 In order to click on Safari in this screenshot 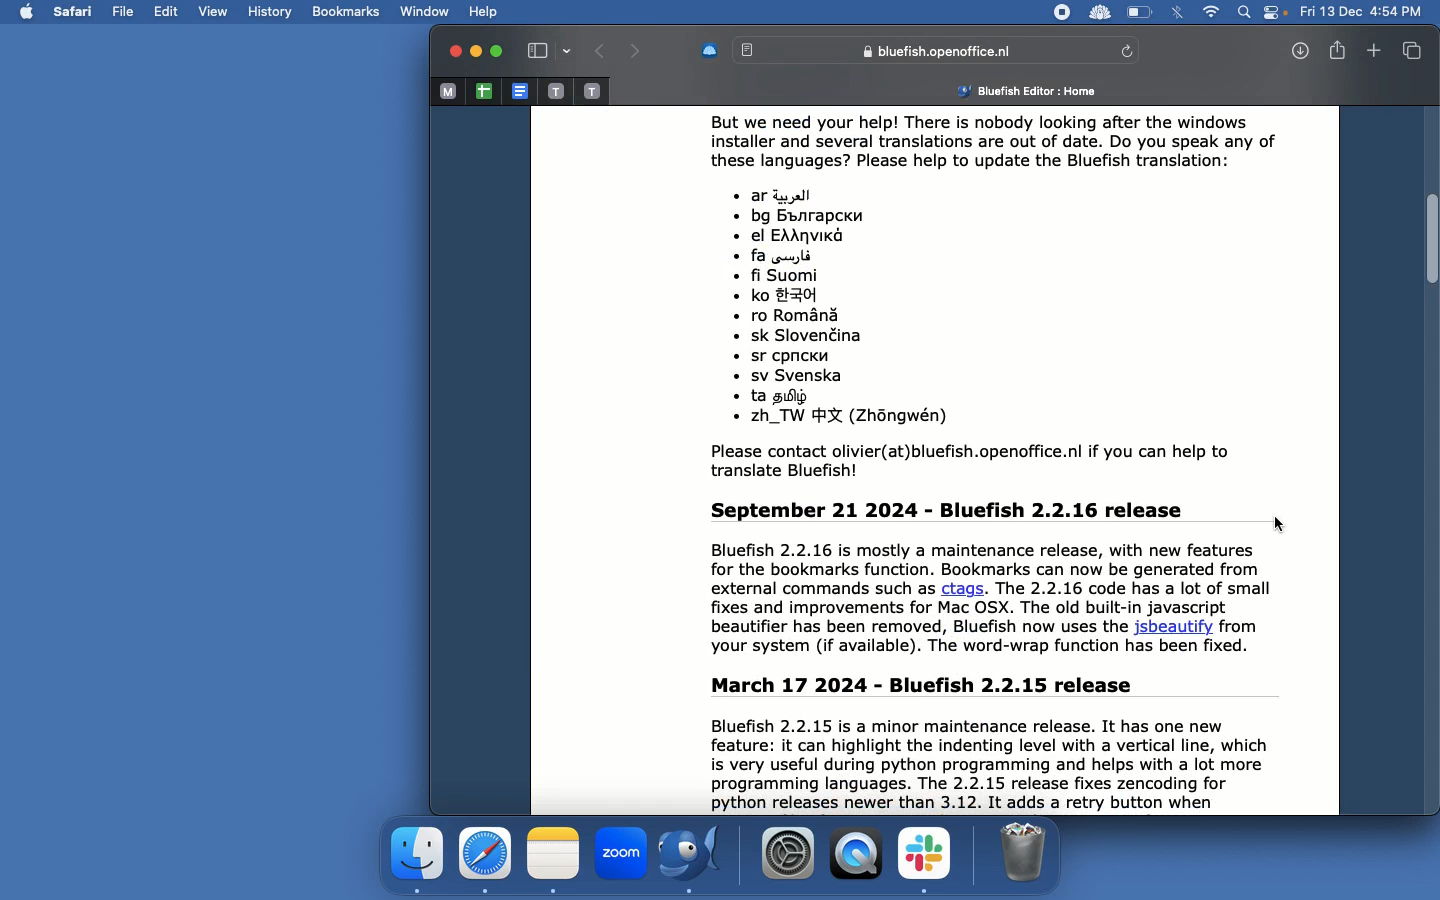, I will do `click(76, 10)`.